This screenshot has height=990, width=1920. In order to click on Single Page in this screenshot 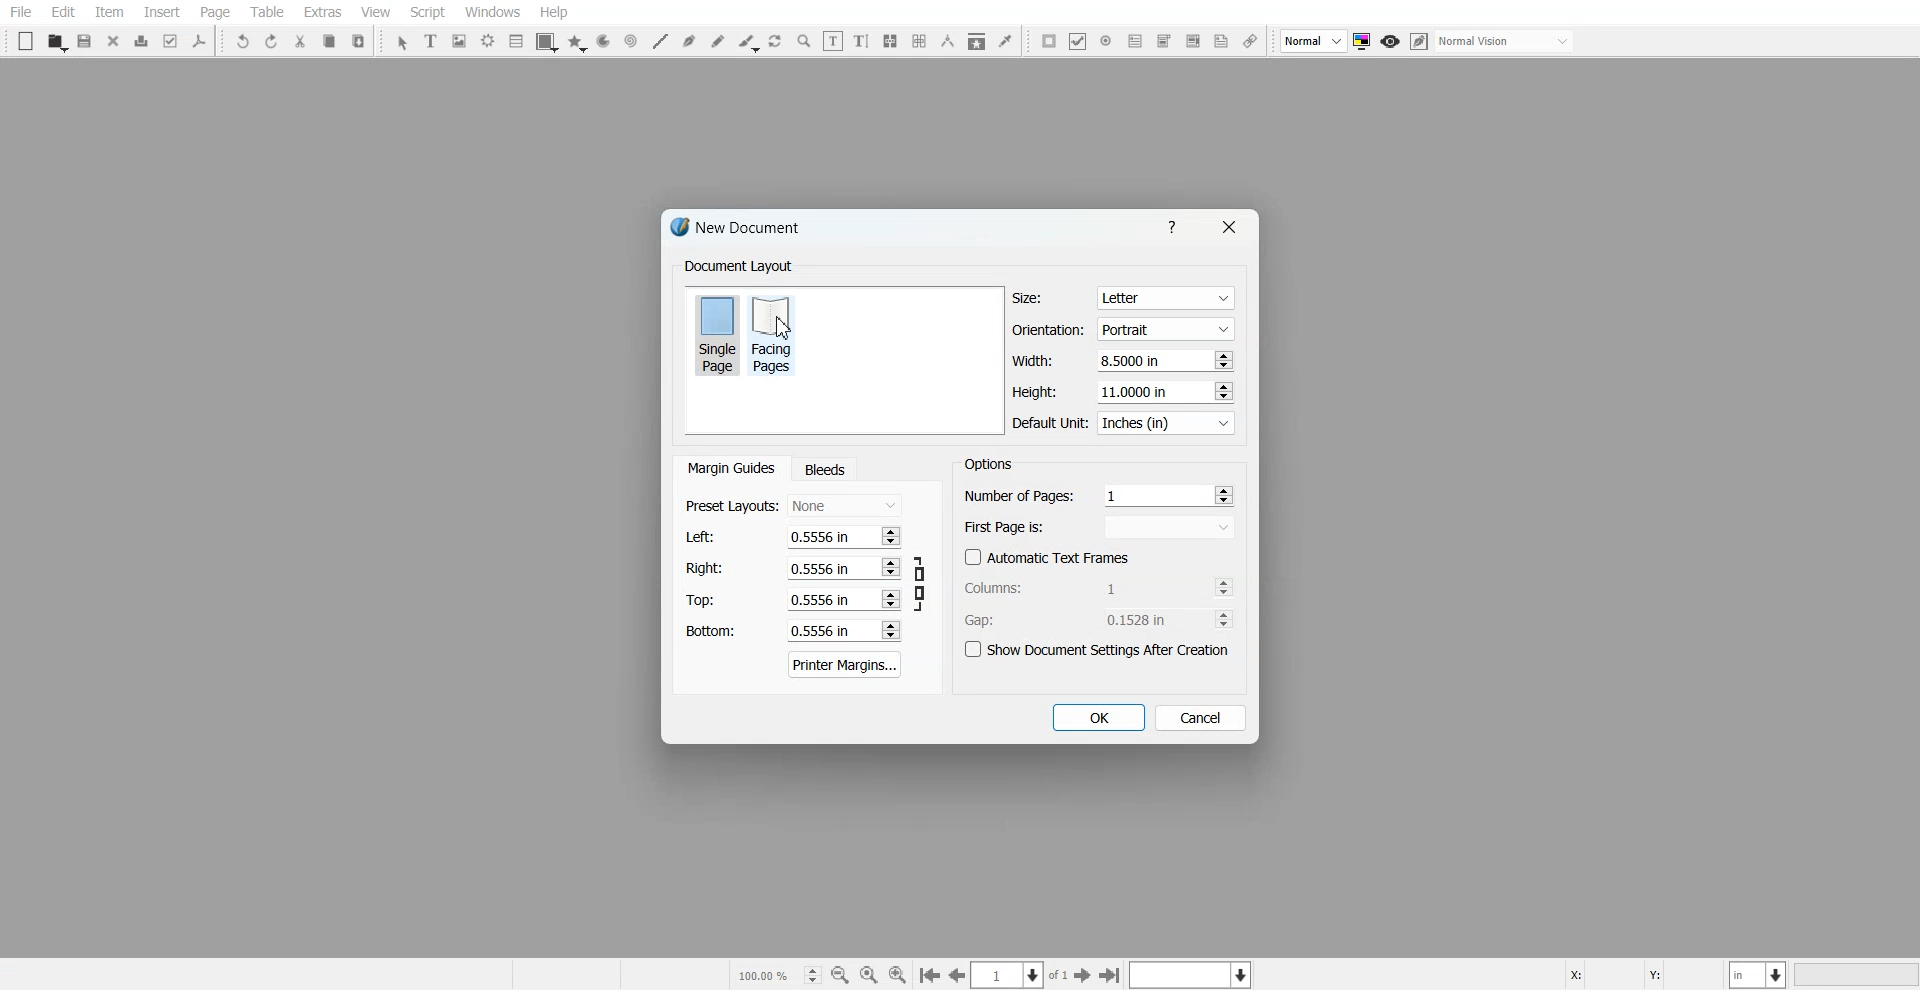, I will do `click(716, 333)`.